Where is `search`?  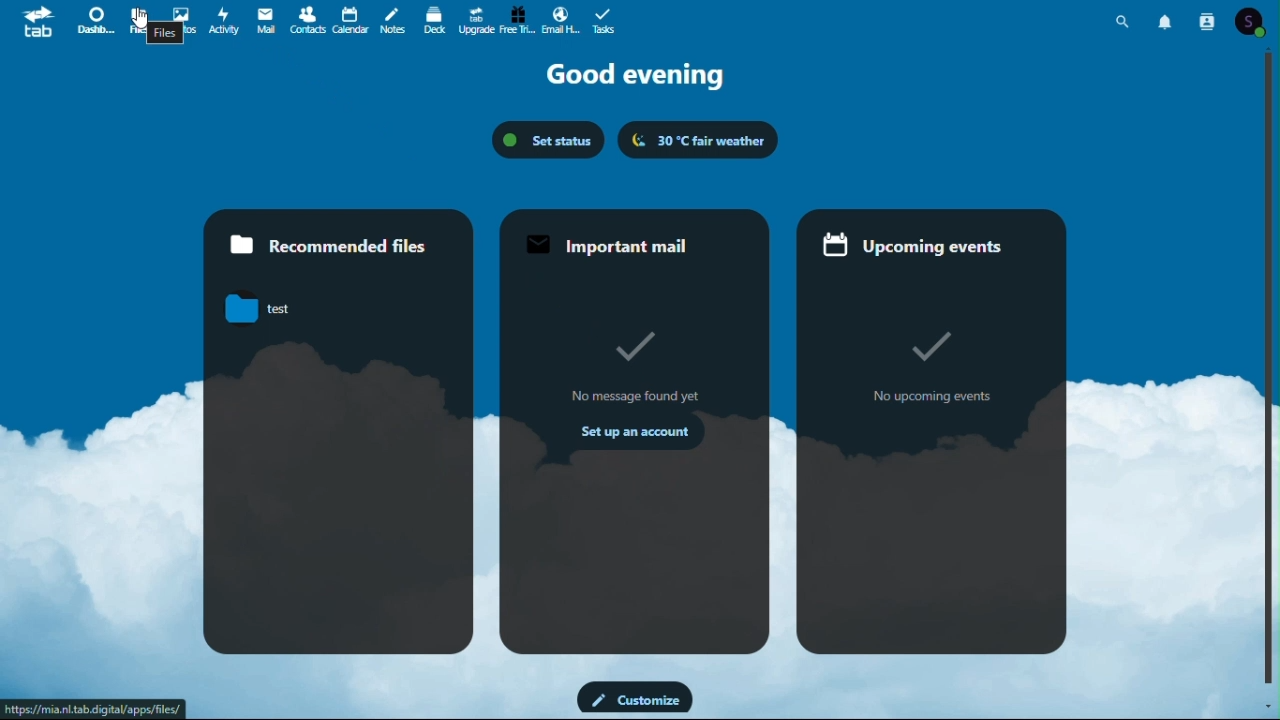
search is located at coordinates (1125, 19).